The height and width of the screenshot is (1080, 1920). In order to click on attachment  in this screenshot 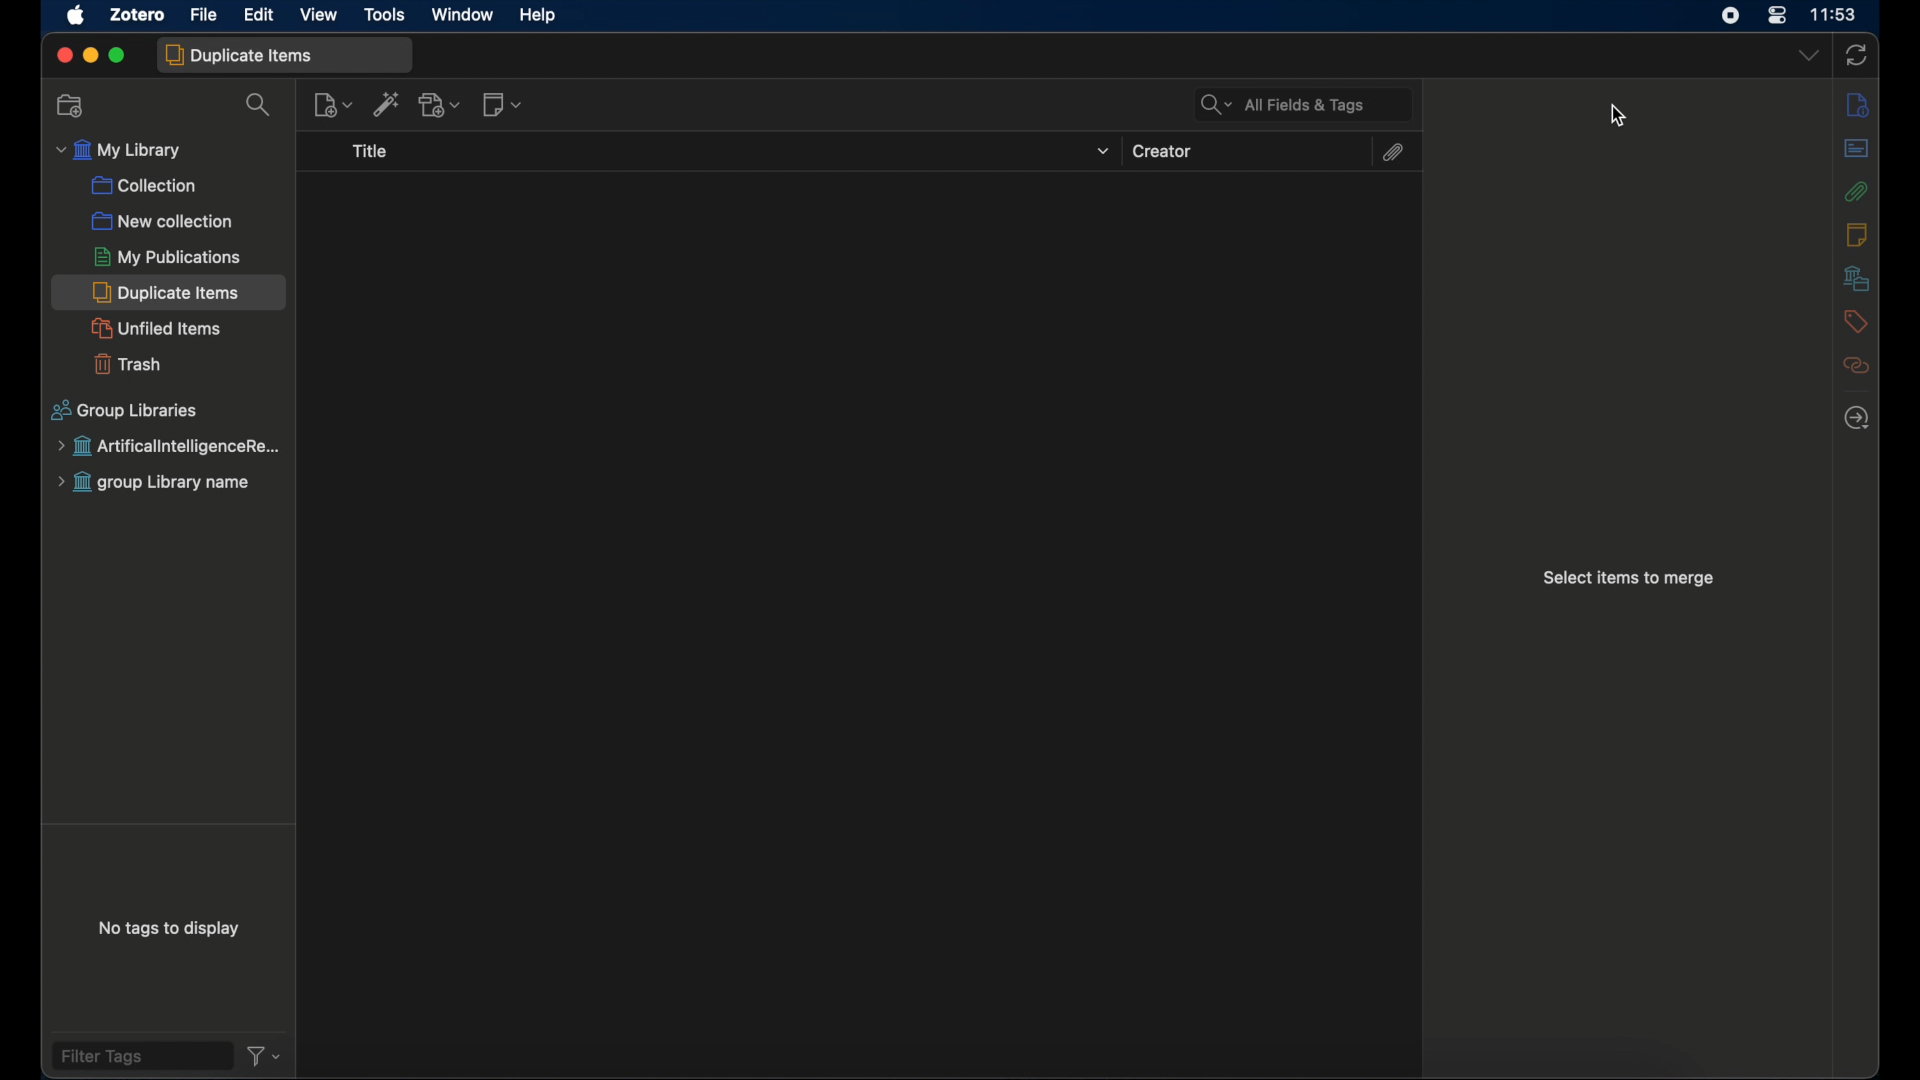, I will do `click(1393, 155)`.